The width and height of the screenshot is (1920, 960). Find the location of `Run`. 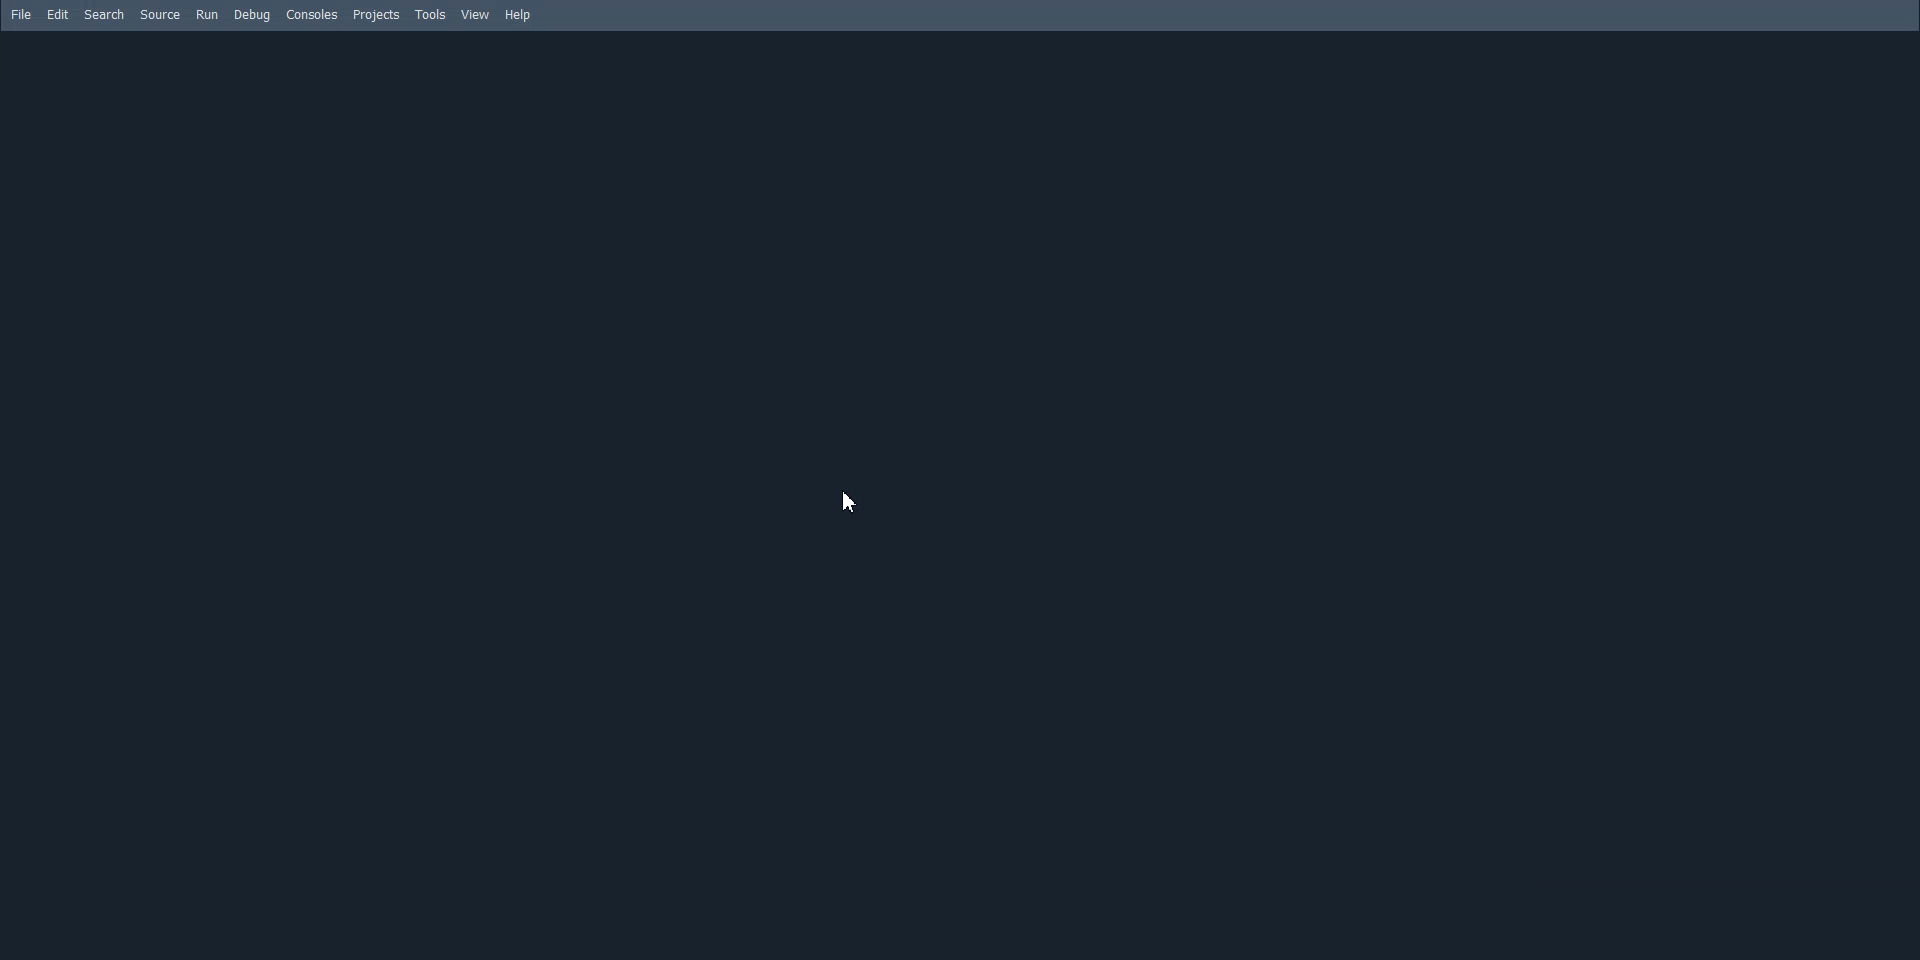

Run is located at coordinates (206, 14).